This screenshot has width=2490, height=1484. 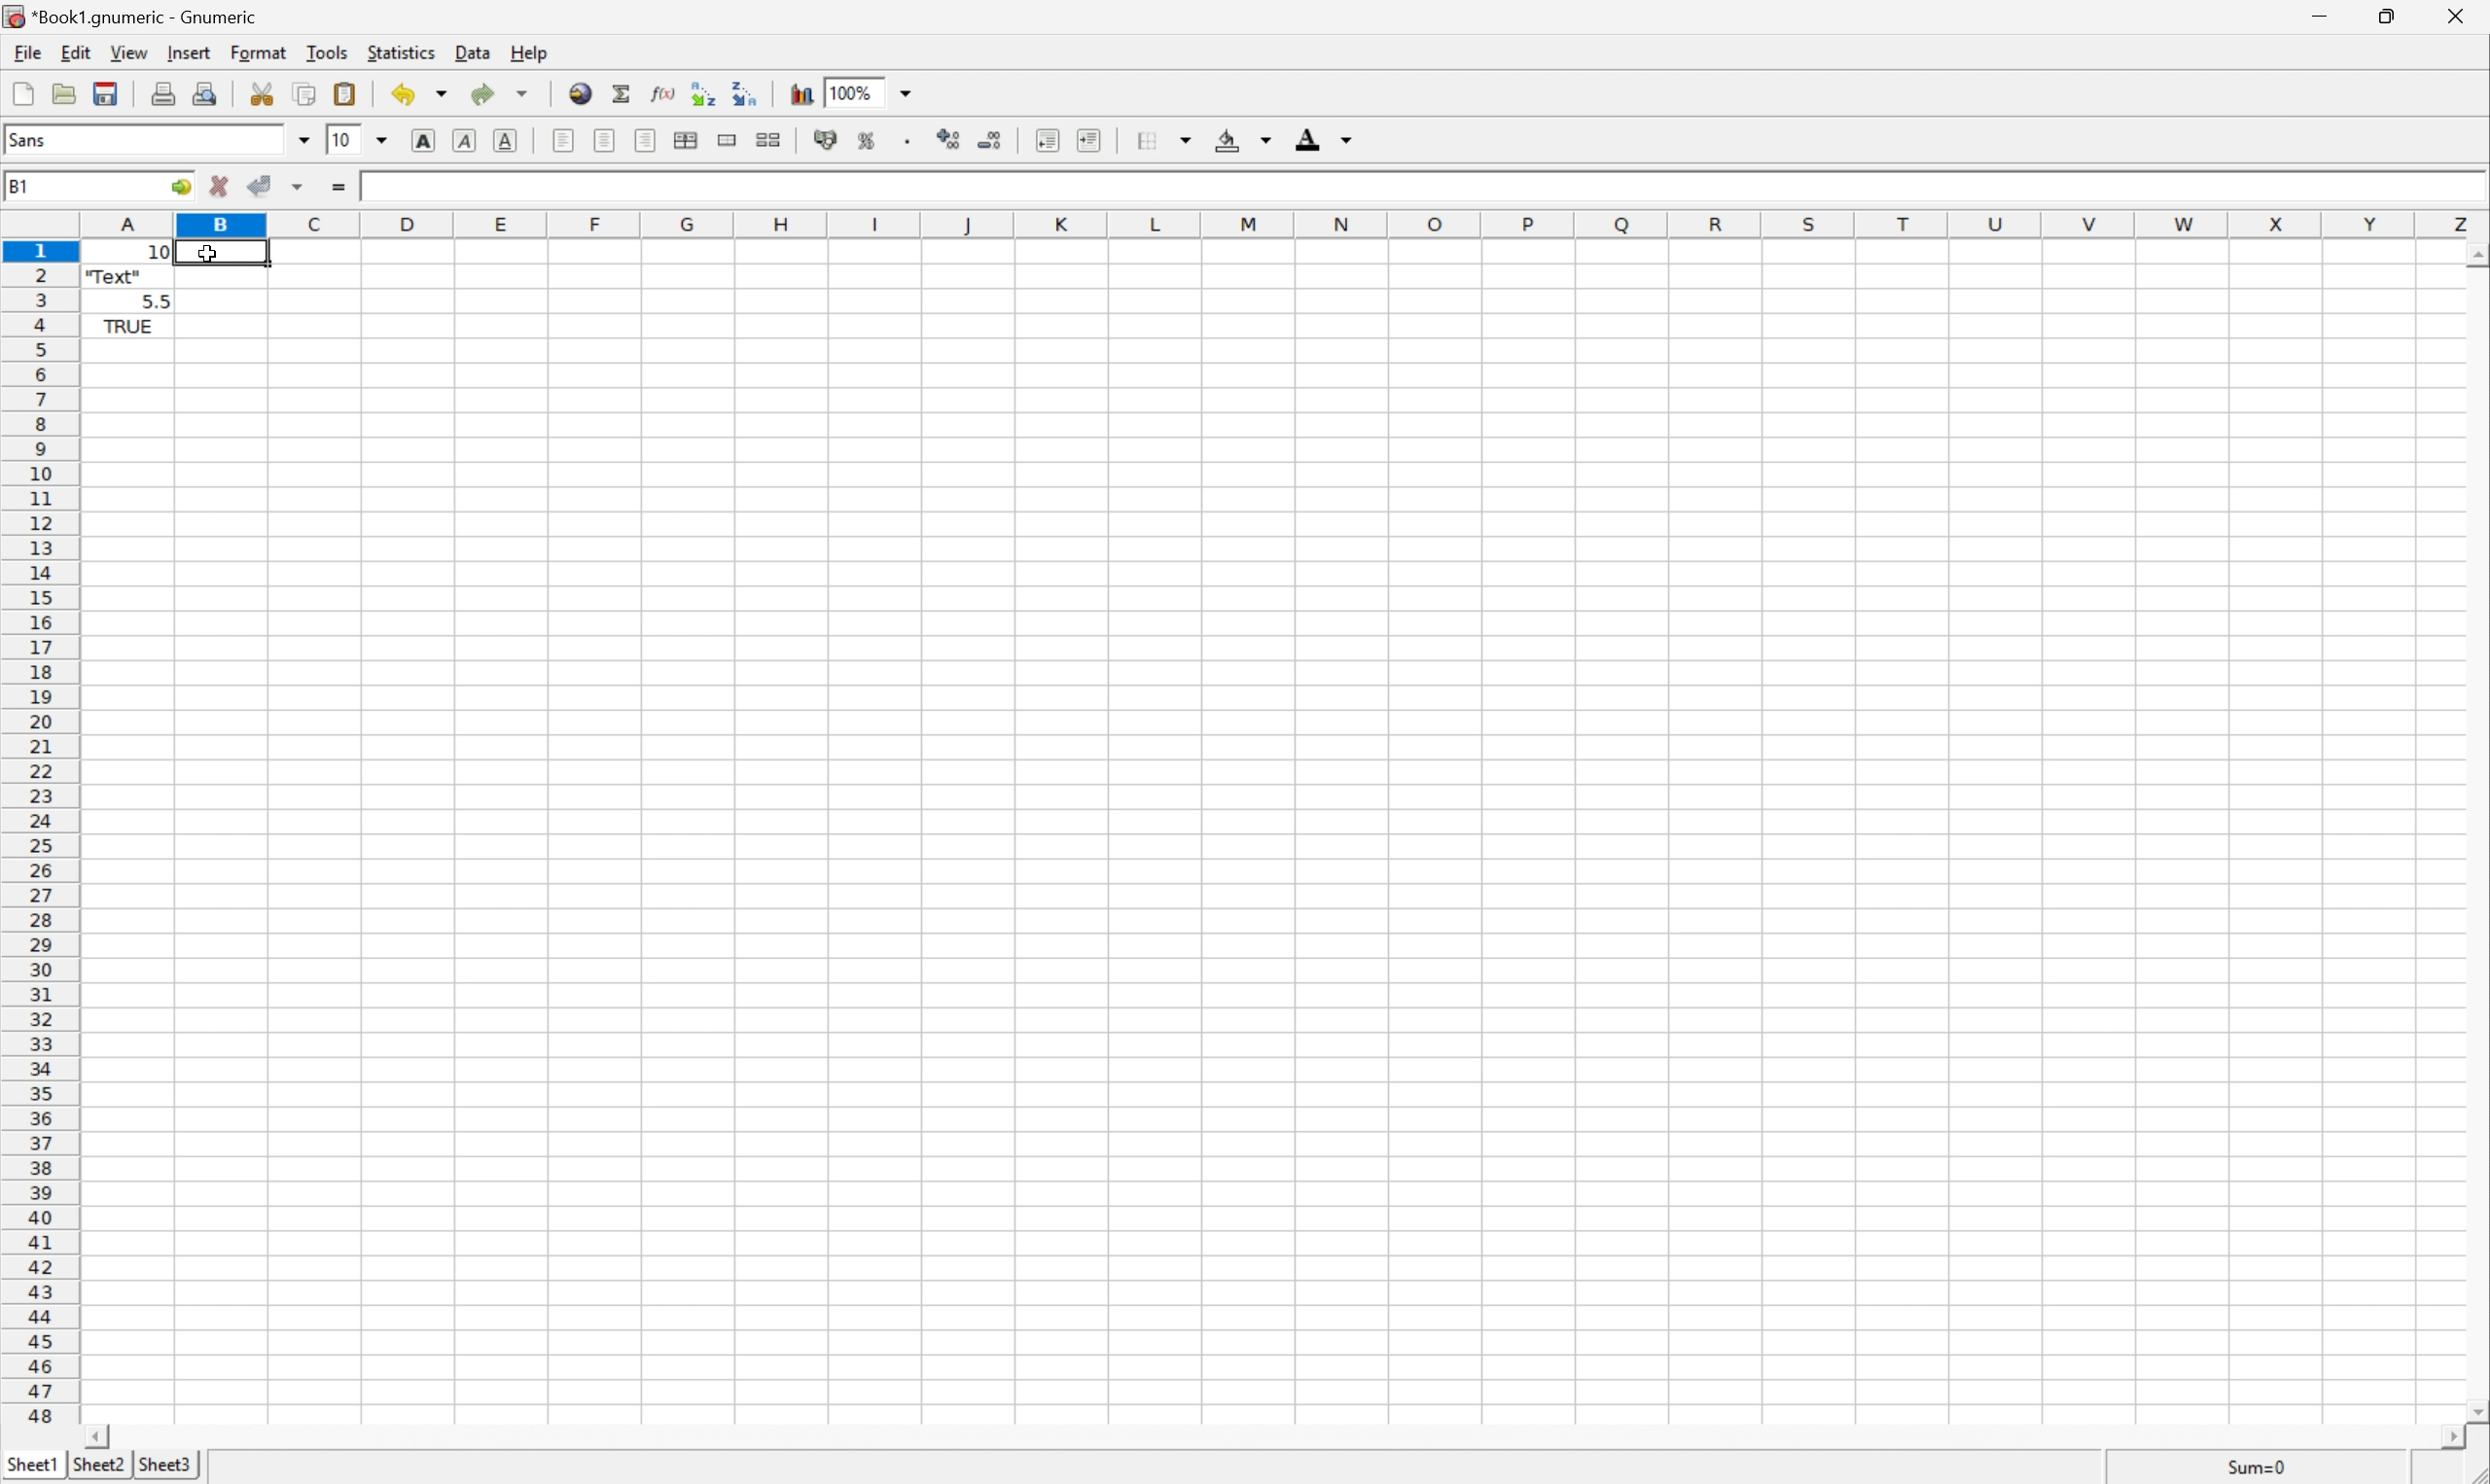 I want to click on Increase indent, and align the contents to the left, so click(x=1093, y=140).